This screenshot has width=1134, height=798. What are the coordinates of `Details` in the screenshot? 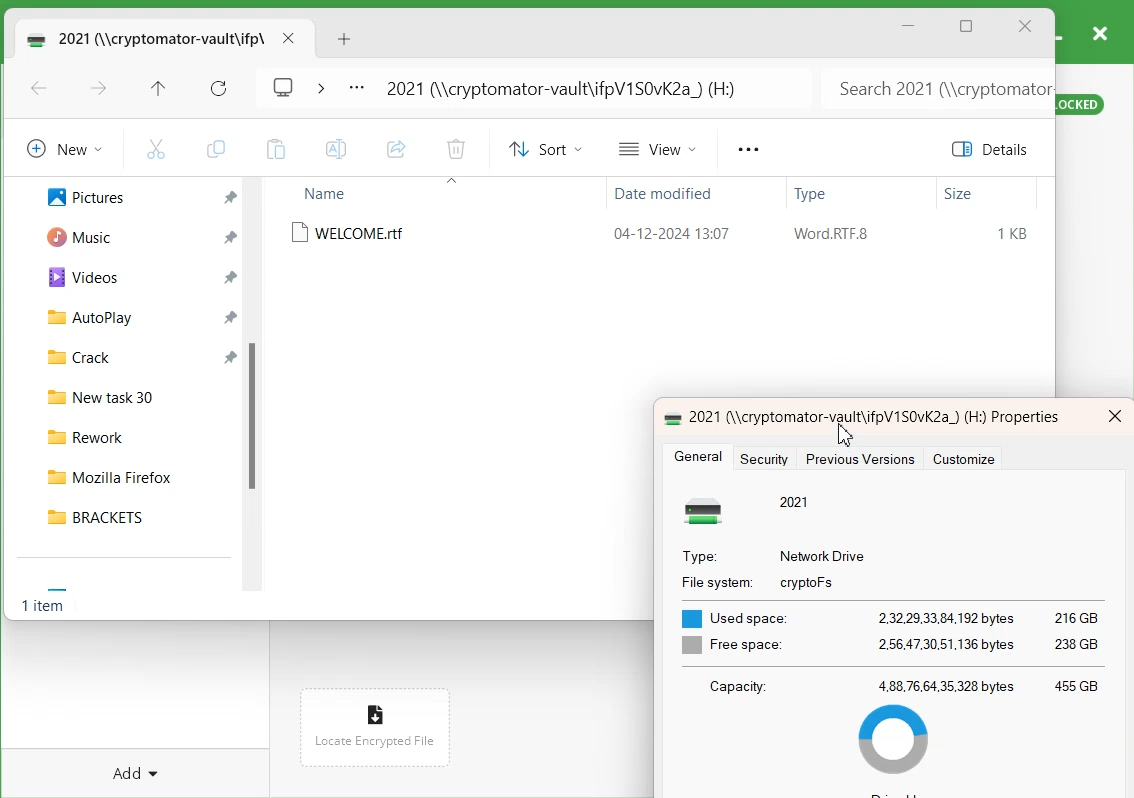 It's located at (994, 149).